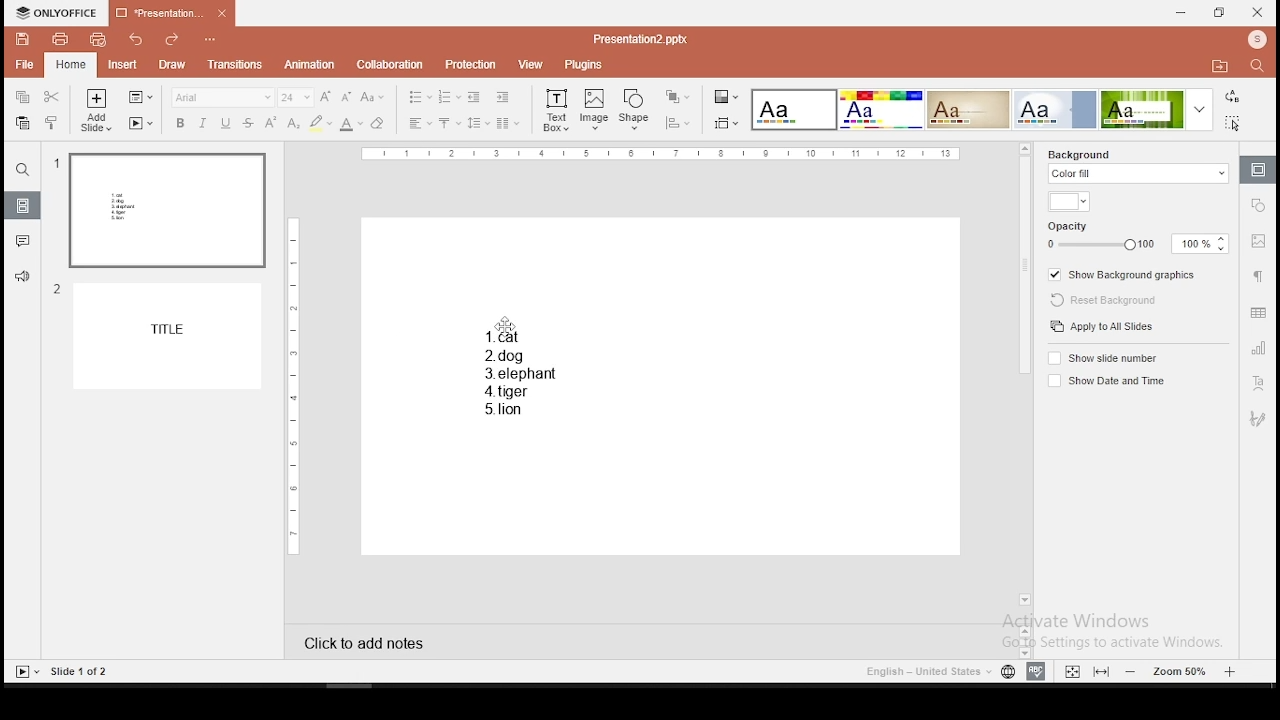 The width and height of the screenshot is (1280, 720). Describe the element at coordinates (727, 122) in the screenshot. I see `select slide size` at that location.